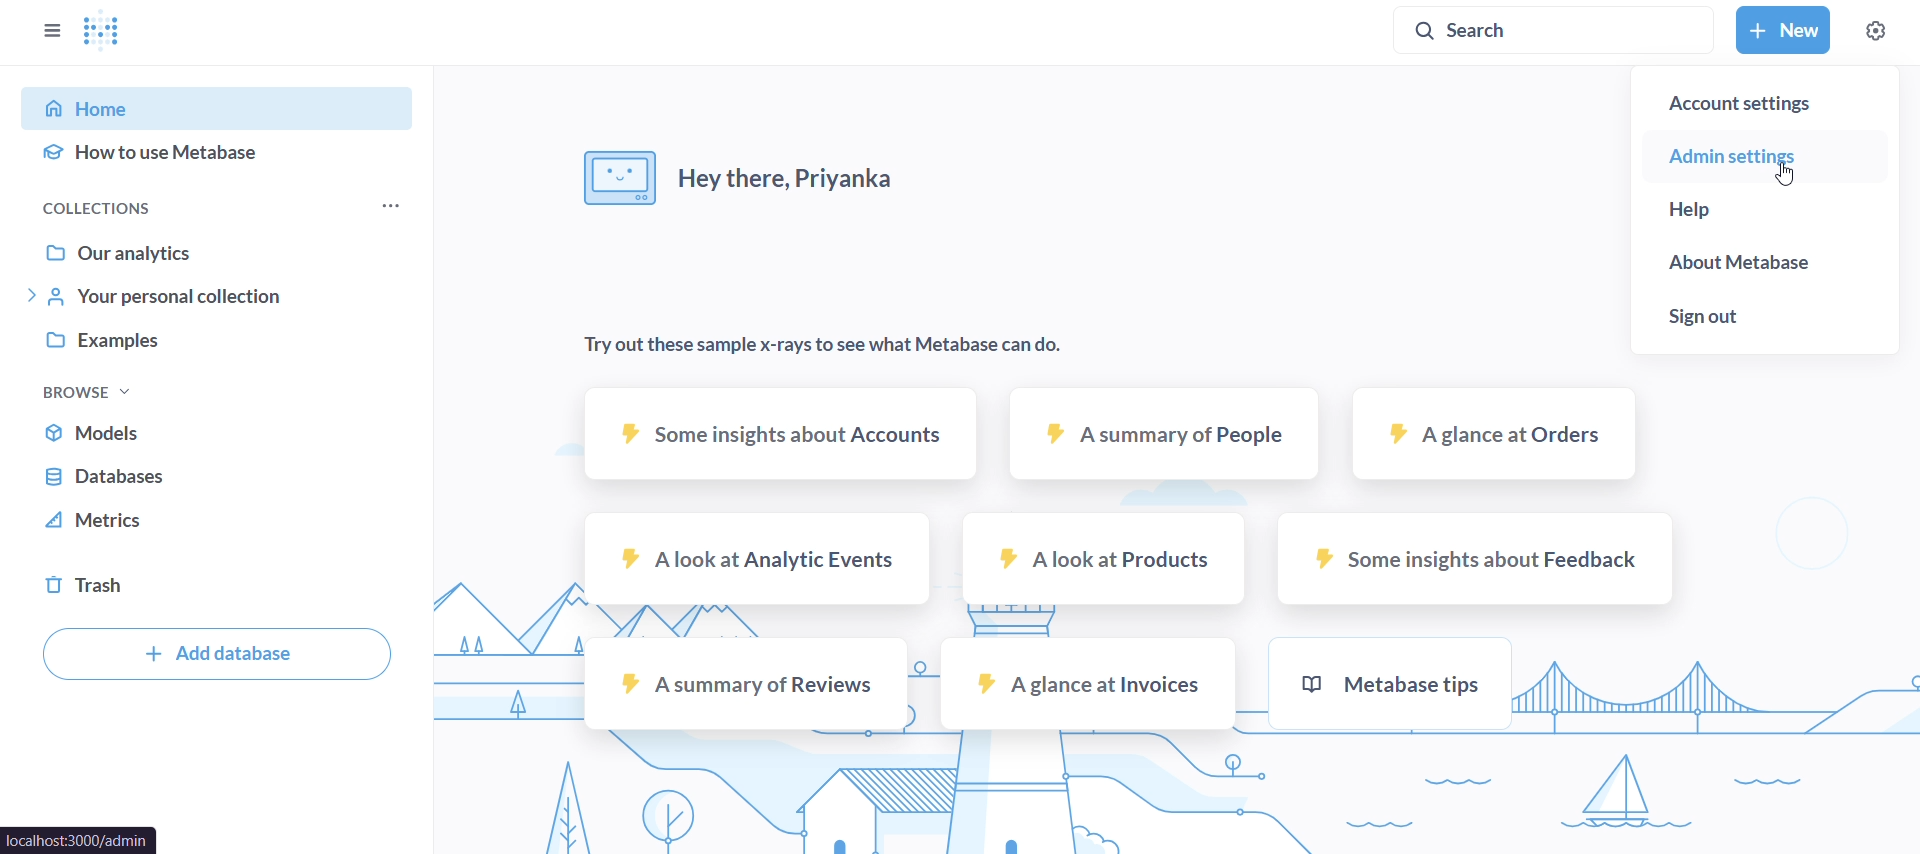 Image resolution: width=1920 pixels, height=854 pixels. What do you see at coordinates (1764, 215) in the screenshot?
I see `help` at bounding box center [1764, 215].